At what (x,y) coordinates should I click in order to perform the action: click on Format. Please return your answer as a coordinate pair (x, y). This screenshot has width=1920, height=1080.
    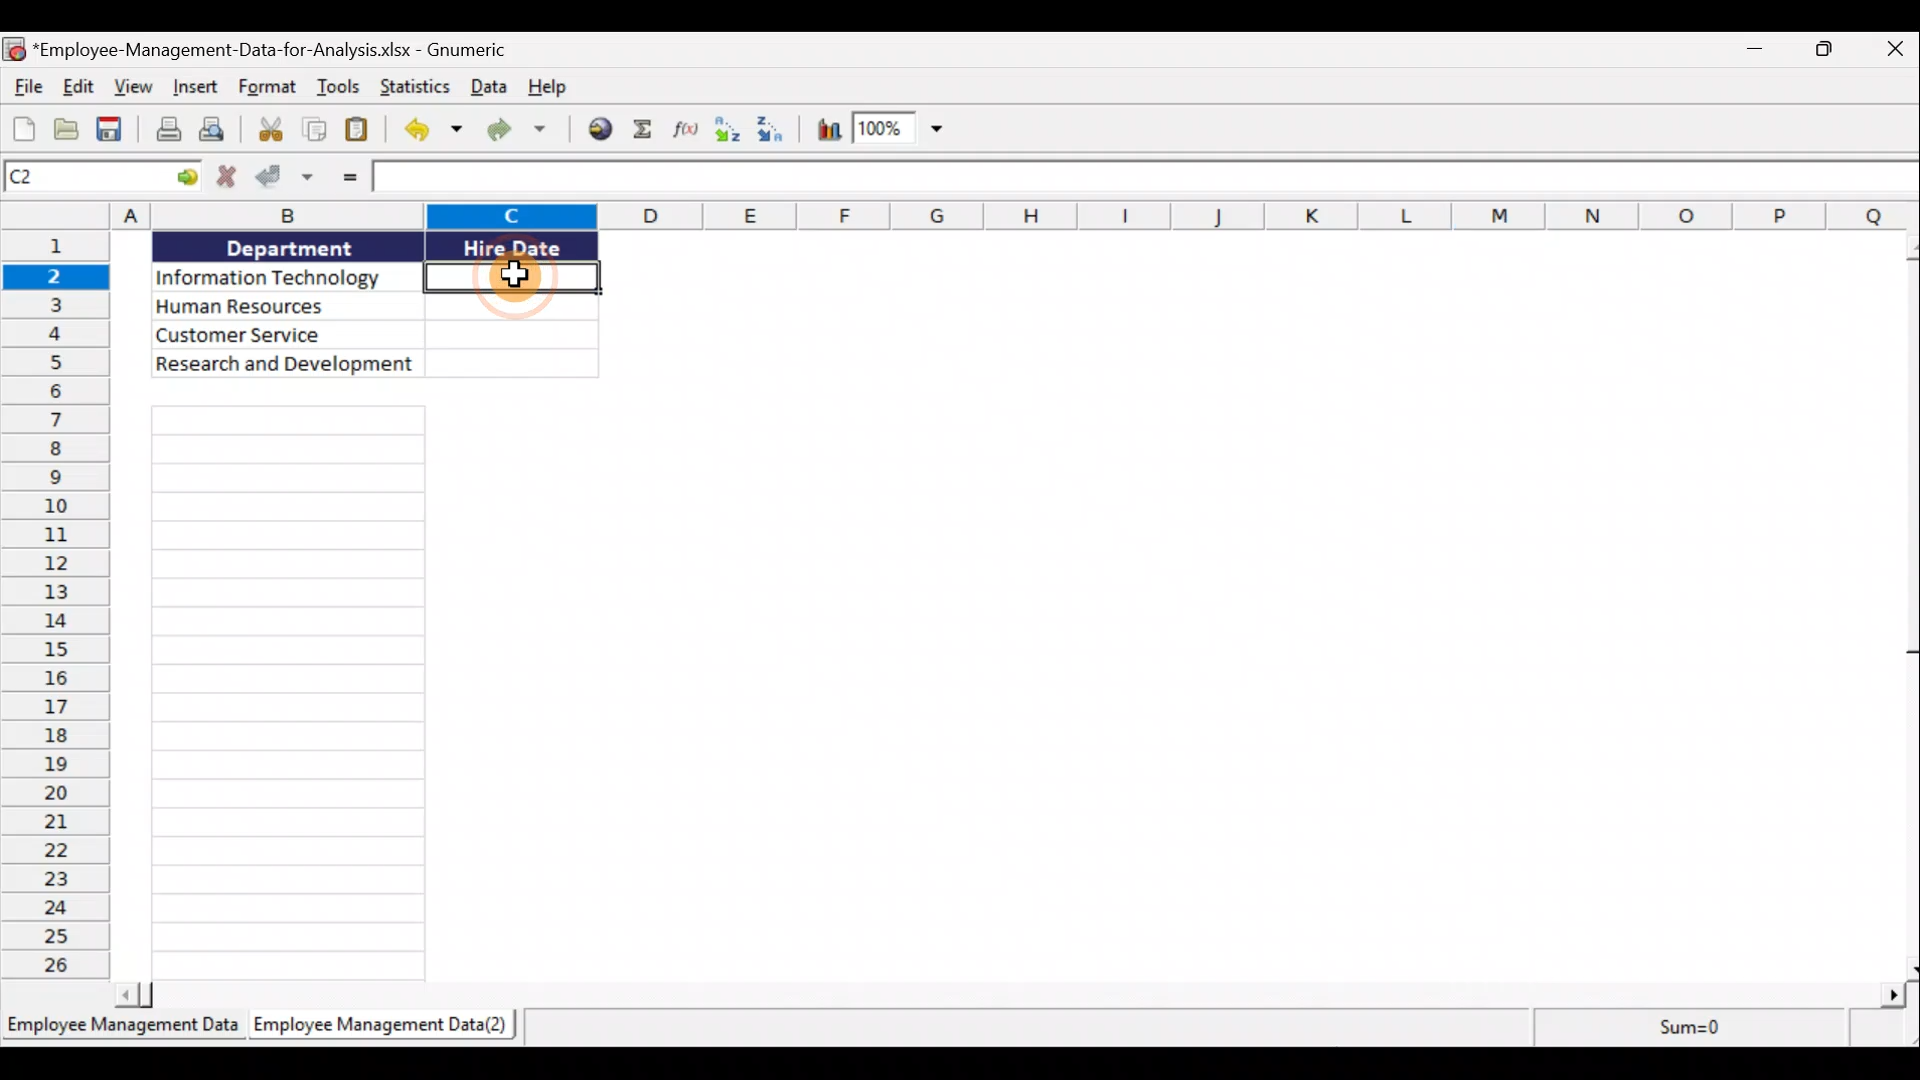
    Looking at the image, I should click on (268, 90).